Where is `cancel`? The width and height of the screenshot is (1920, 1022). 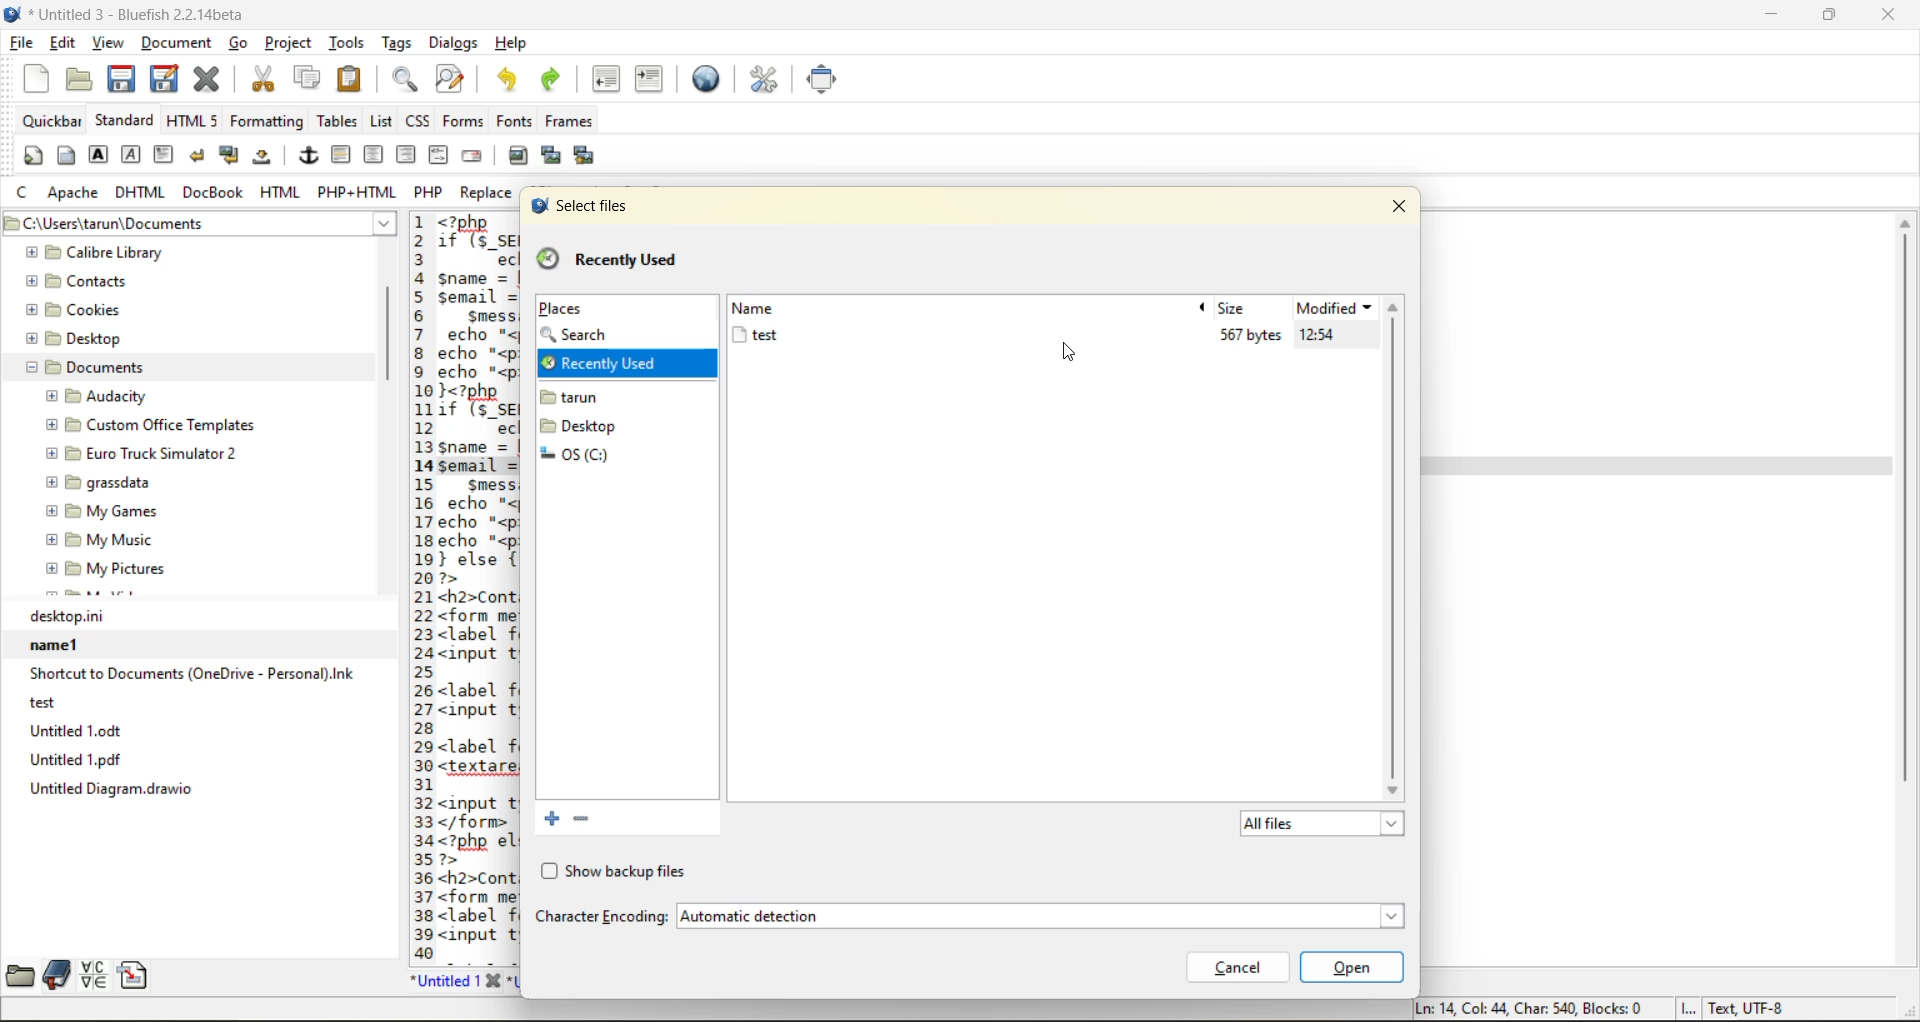 cancel is located at coordinates (1236, 967).